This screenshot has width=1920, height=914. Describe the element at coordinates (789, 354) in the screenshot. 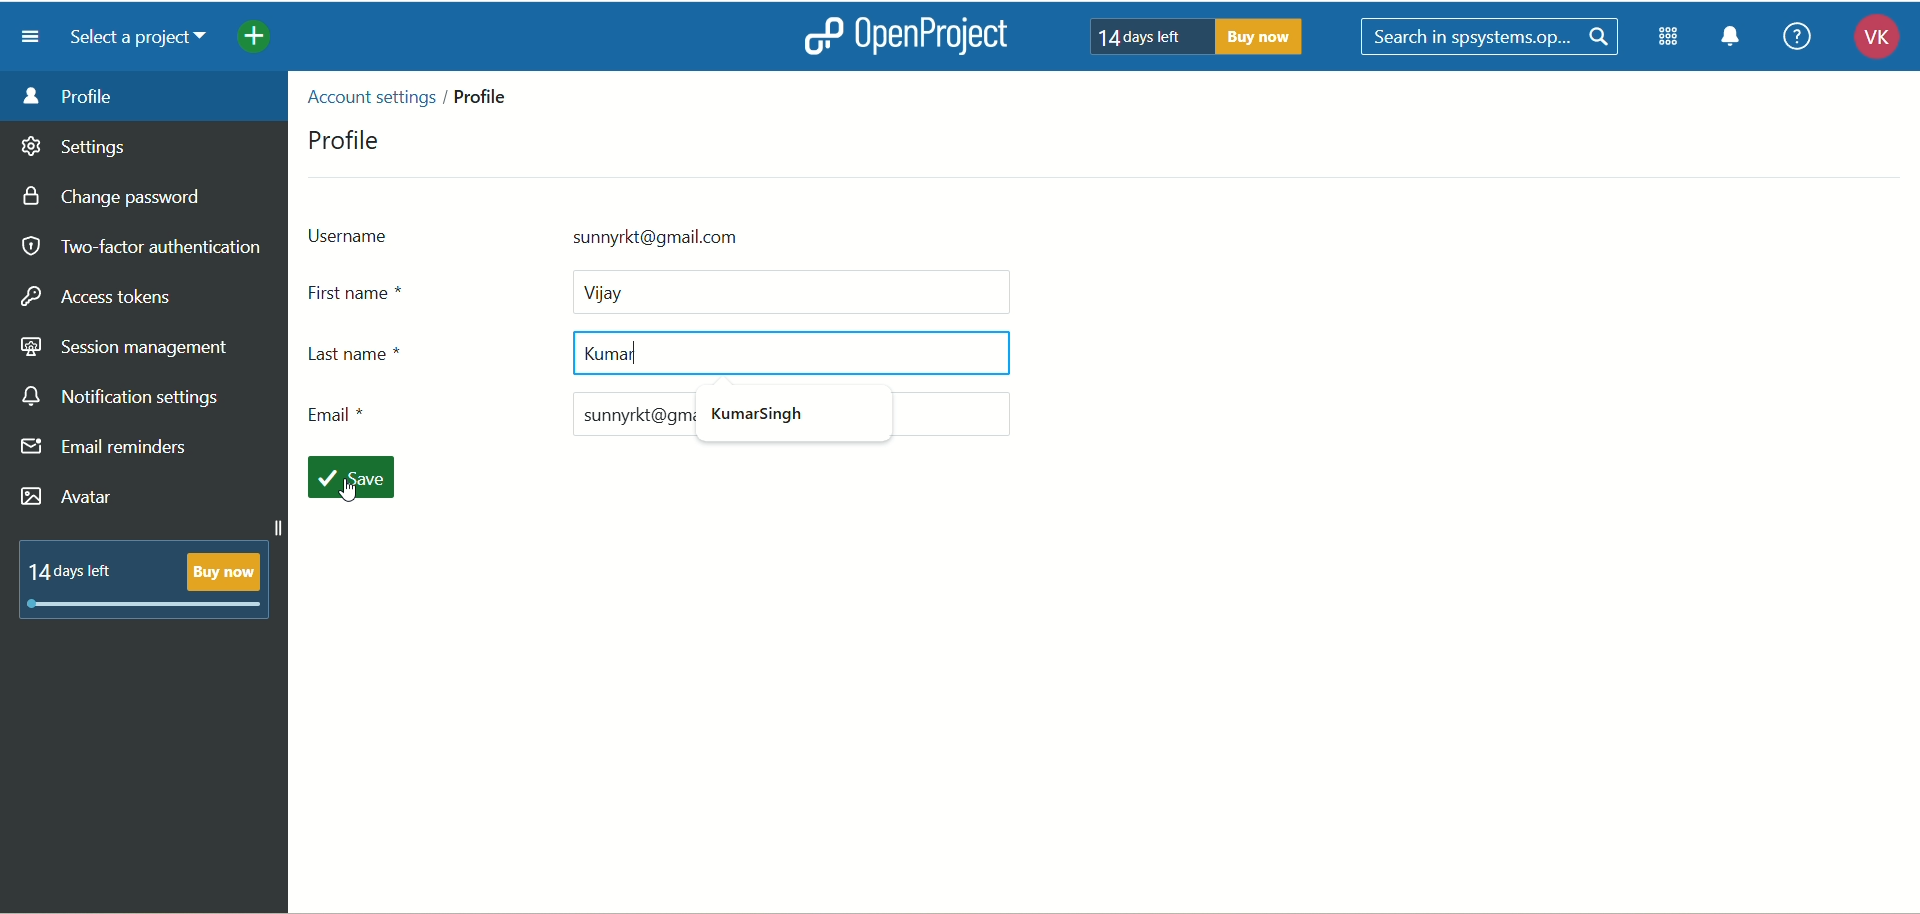

I see `last name edited` at that location.